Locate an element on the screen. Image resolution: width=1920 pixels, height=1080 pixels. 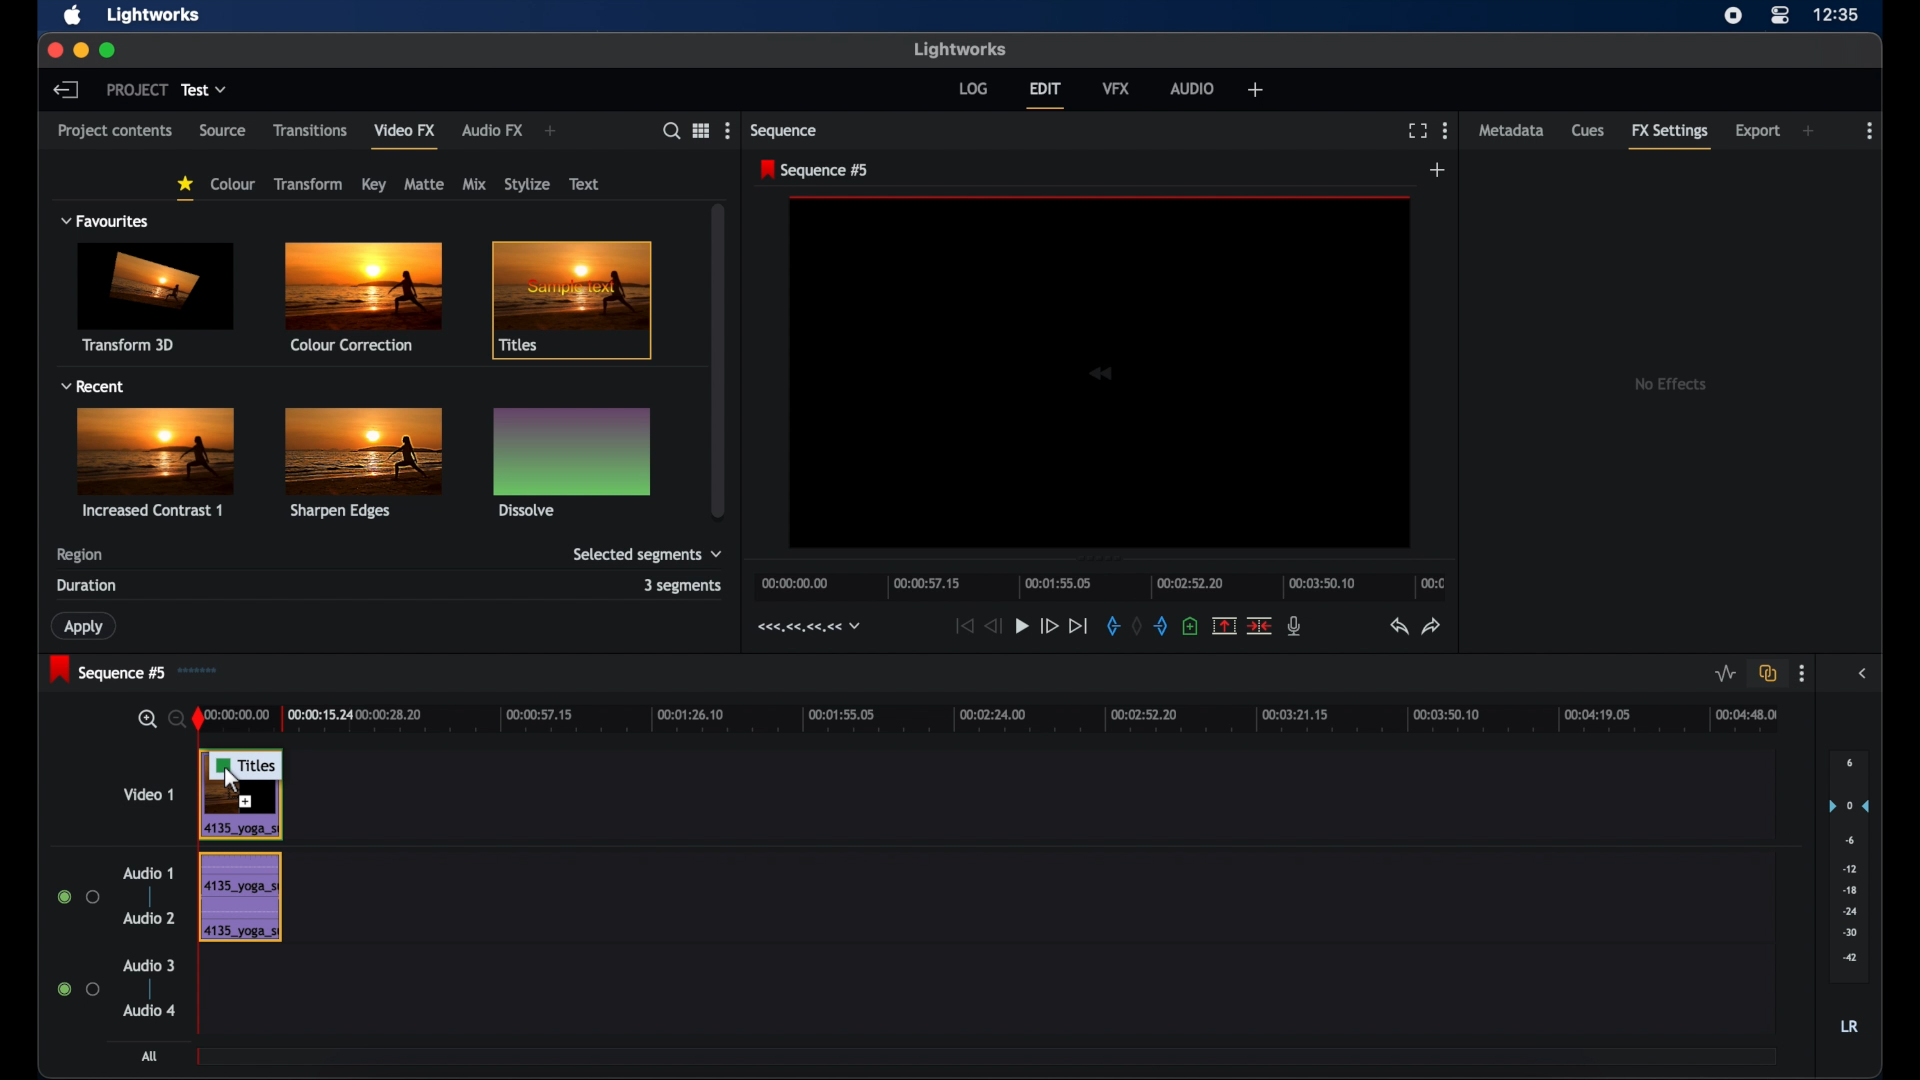
jump to start is located at coordinates (962, 626).